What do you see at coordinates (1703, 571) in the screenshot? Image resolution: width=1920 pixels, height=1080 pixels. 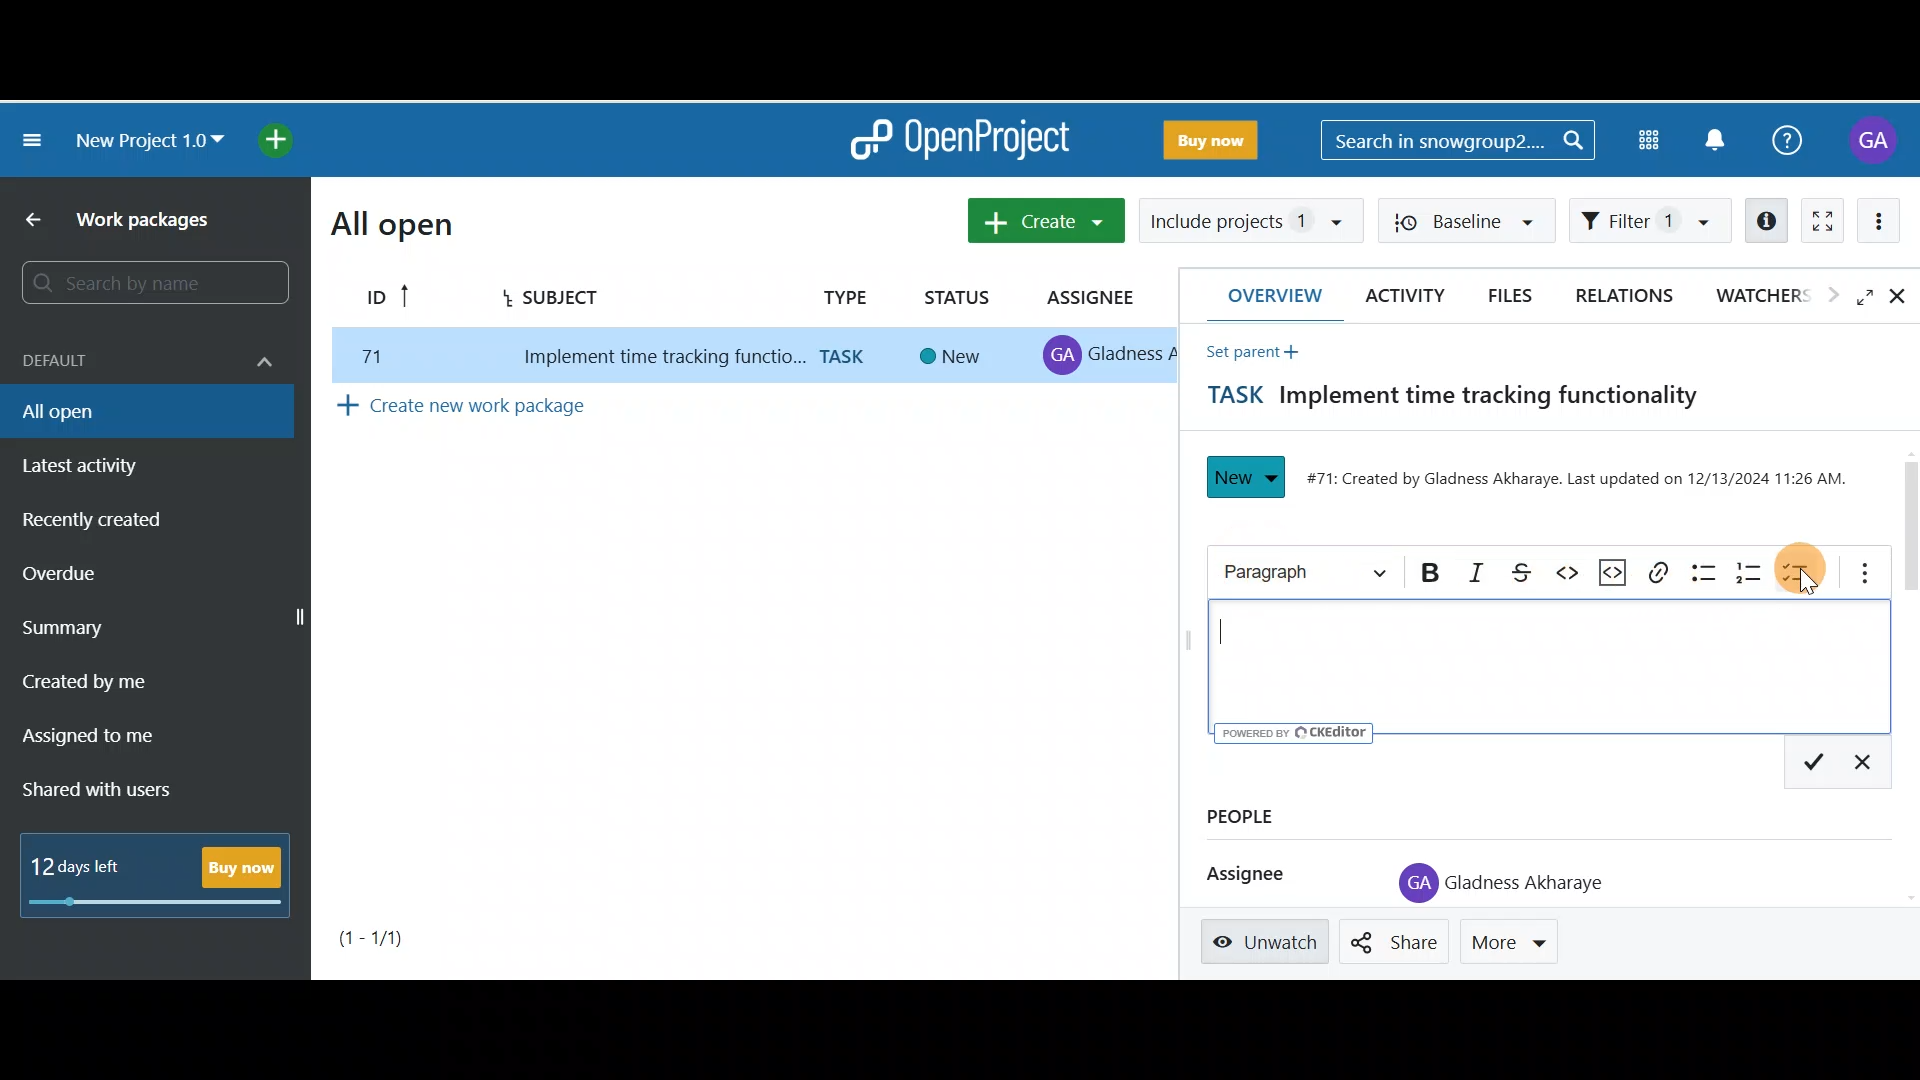 I see `Bulleted list` at bounding box center [1703, 571].